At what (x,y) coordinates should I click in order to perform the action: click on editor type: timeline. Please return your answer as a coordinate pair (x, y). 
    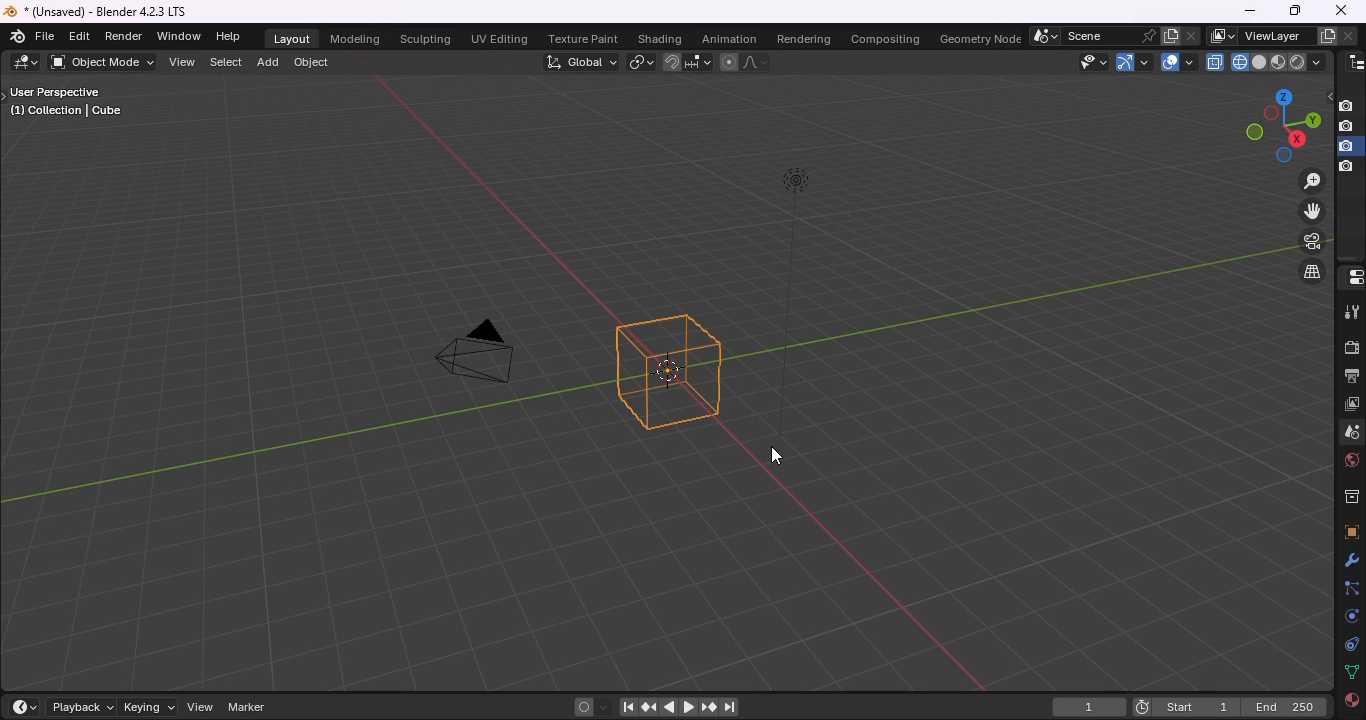
    Looking at the image, I should click on (31, 706).